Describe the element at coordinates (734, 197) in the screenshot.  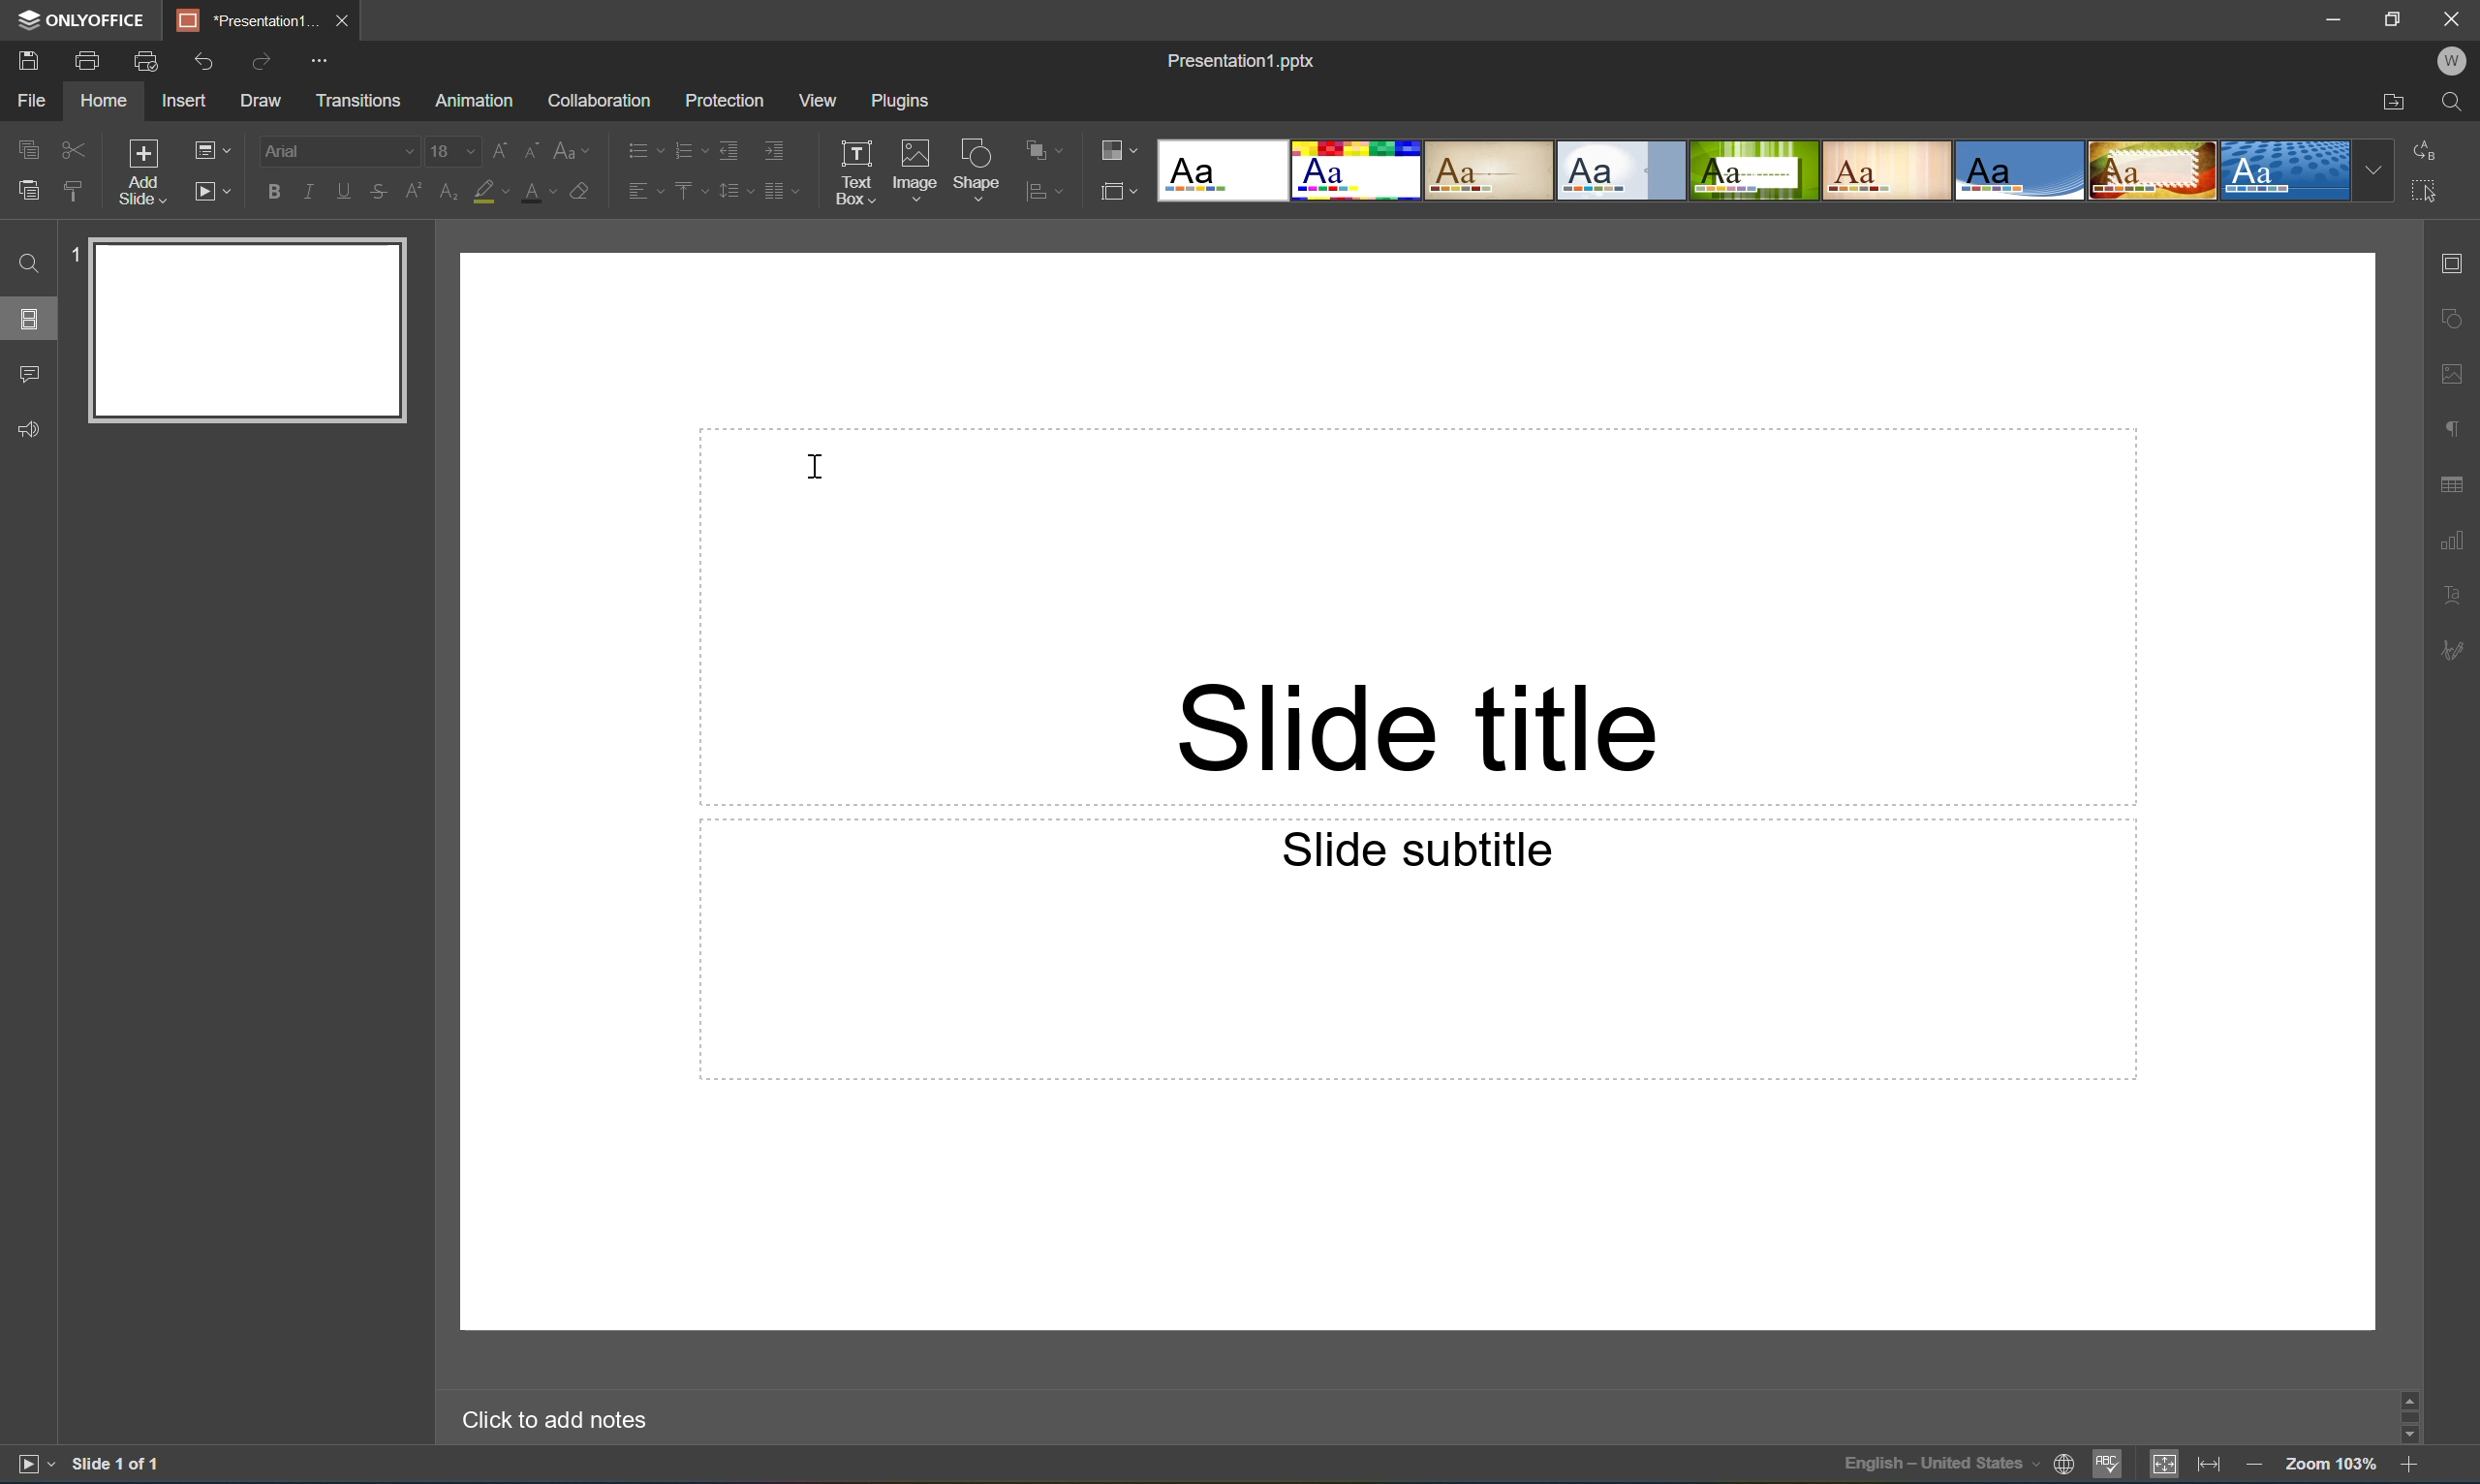
I see `Line spacing` at that location.